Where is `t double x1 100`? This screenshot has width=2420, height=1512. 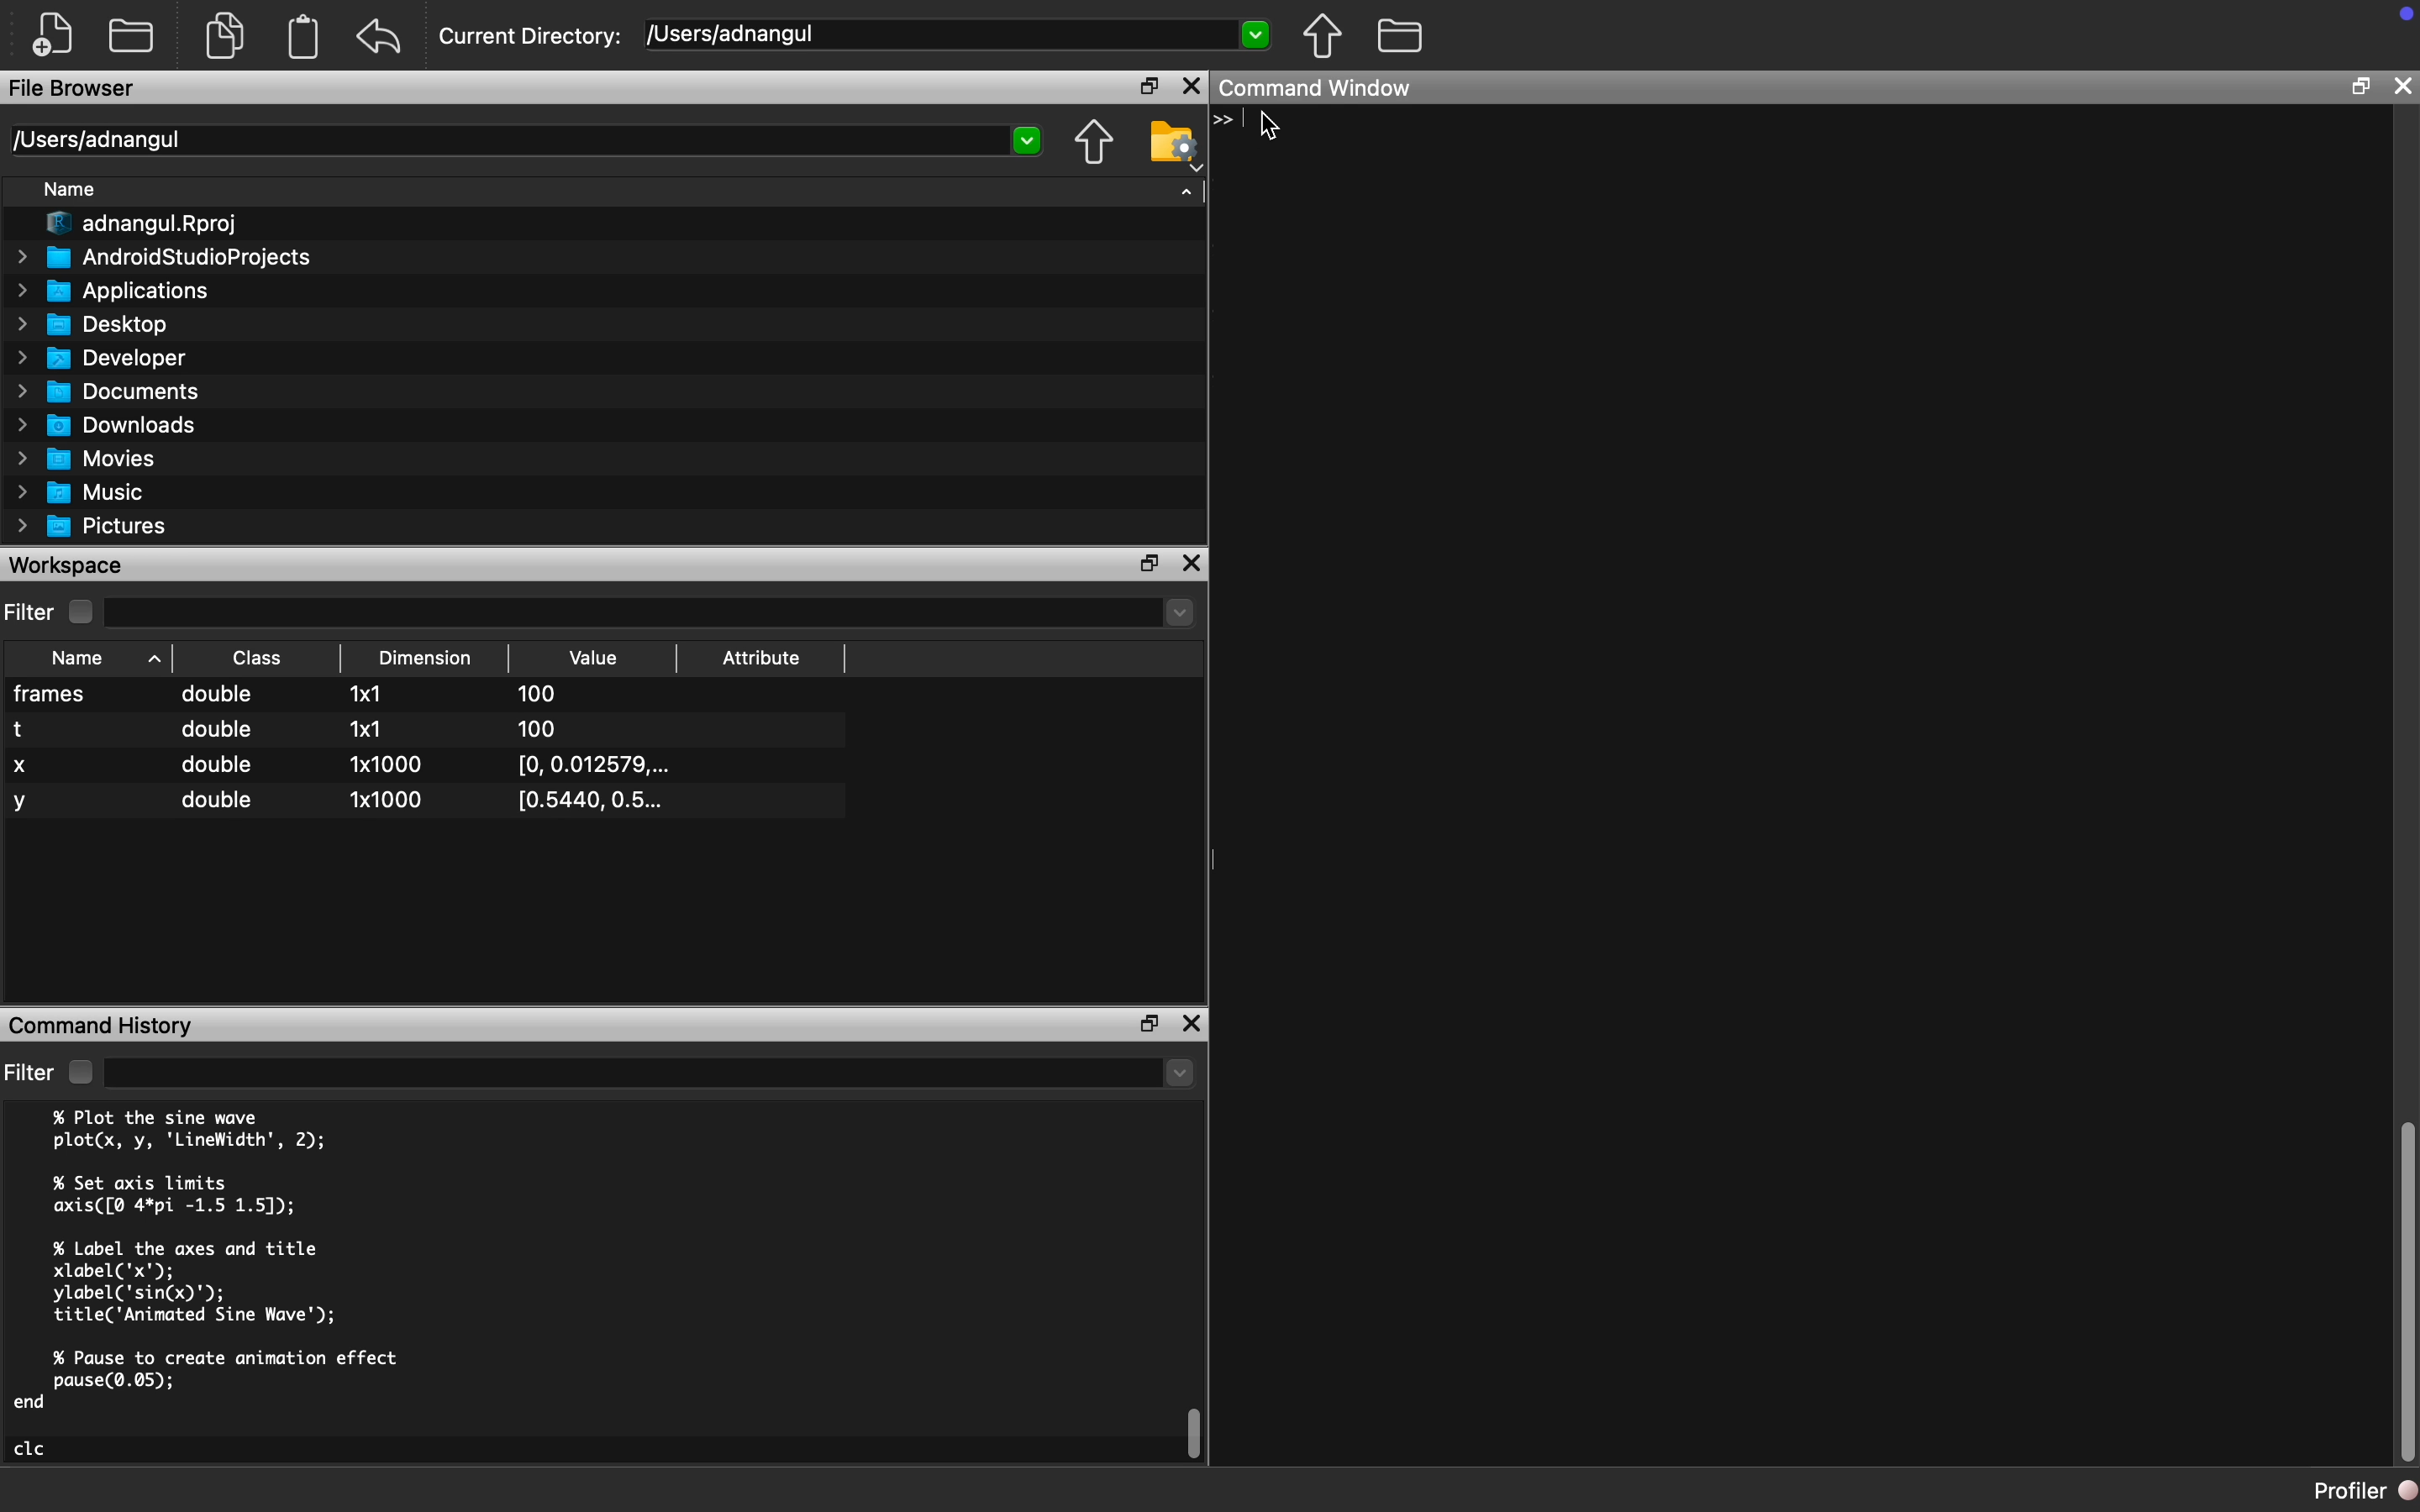
t double x1 100 is located at coordinates (301, 729).